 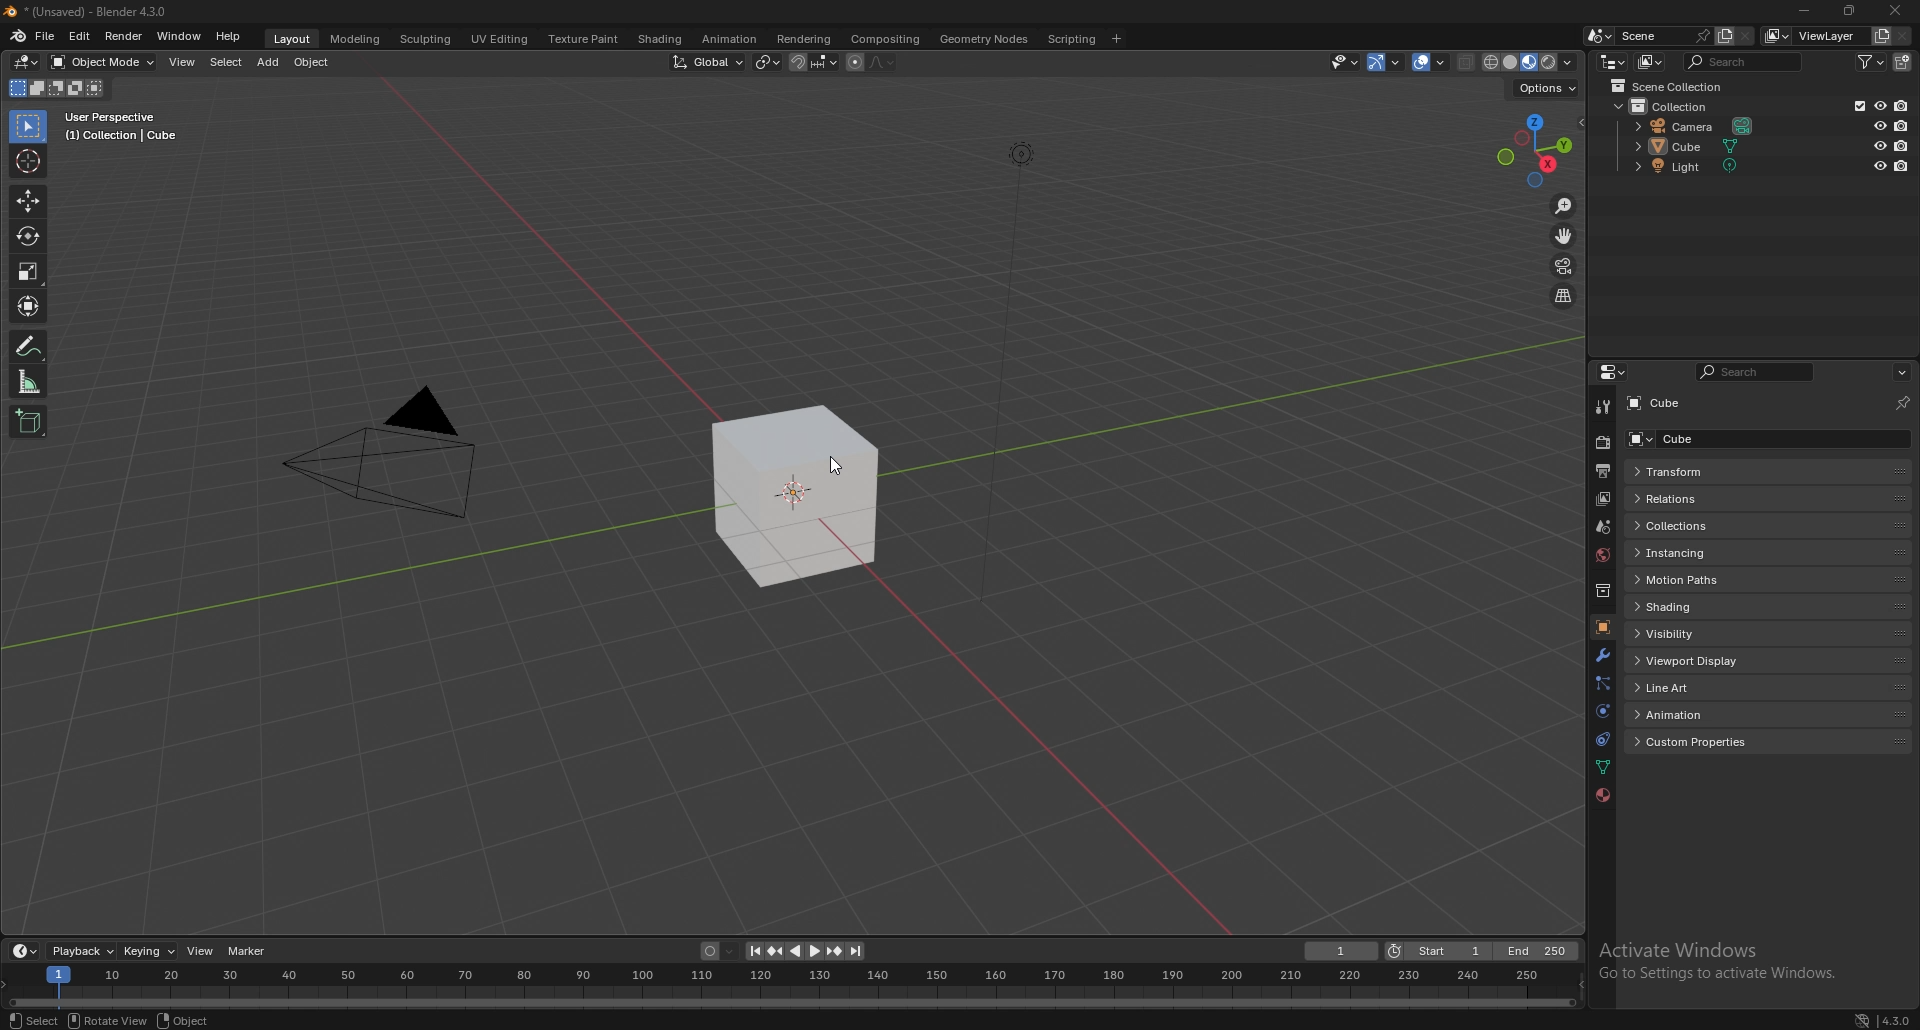 What do you see at coordinates (1548, 89) in the screenshot?
I see `options` at bounding box center [1548, 89].